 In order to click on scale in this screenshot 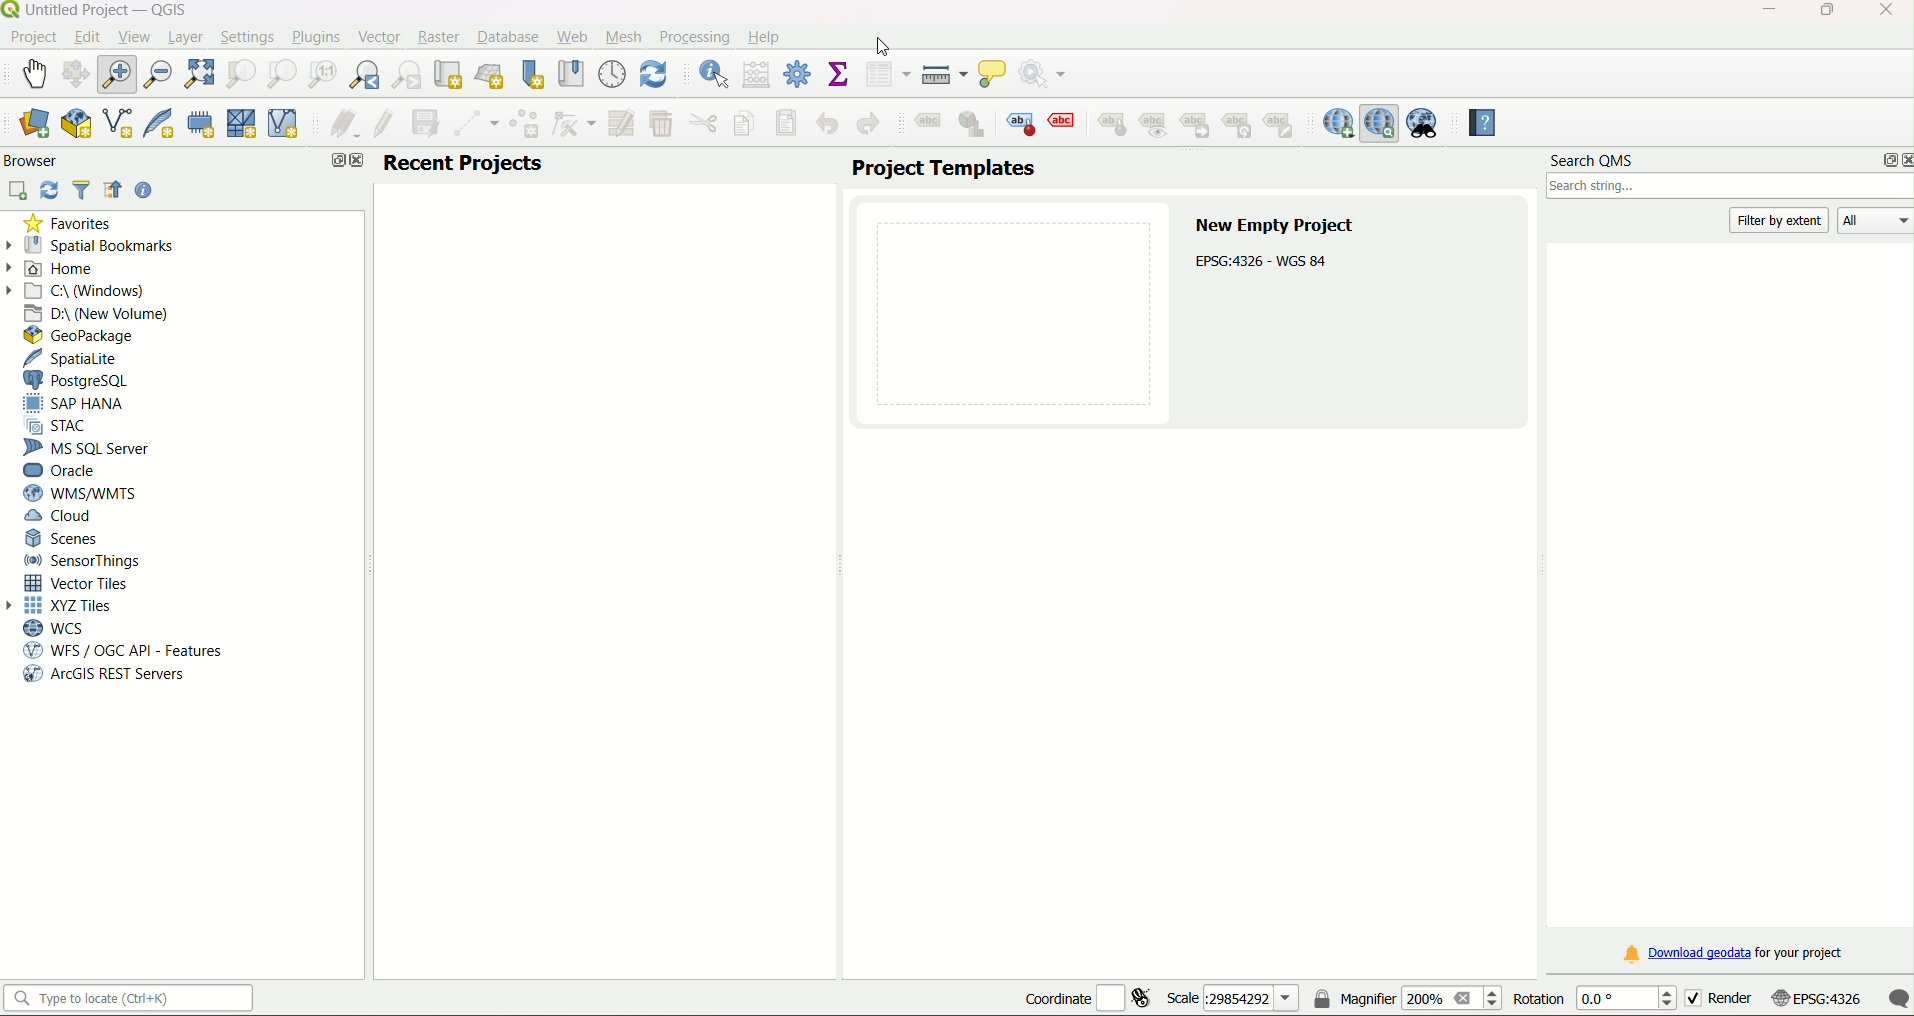, I will do `click(1230, 999)`.